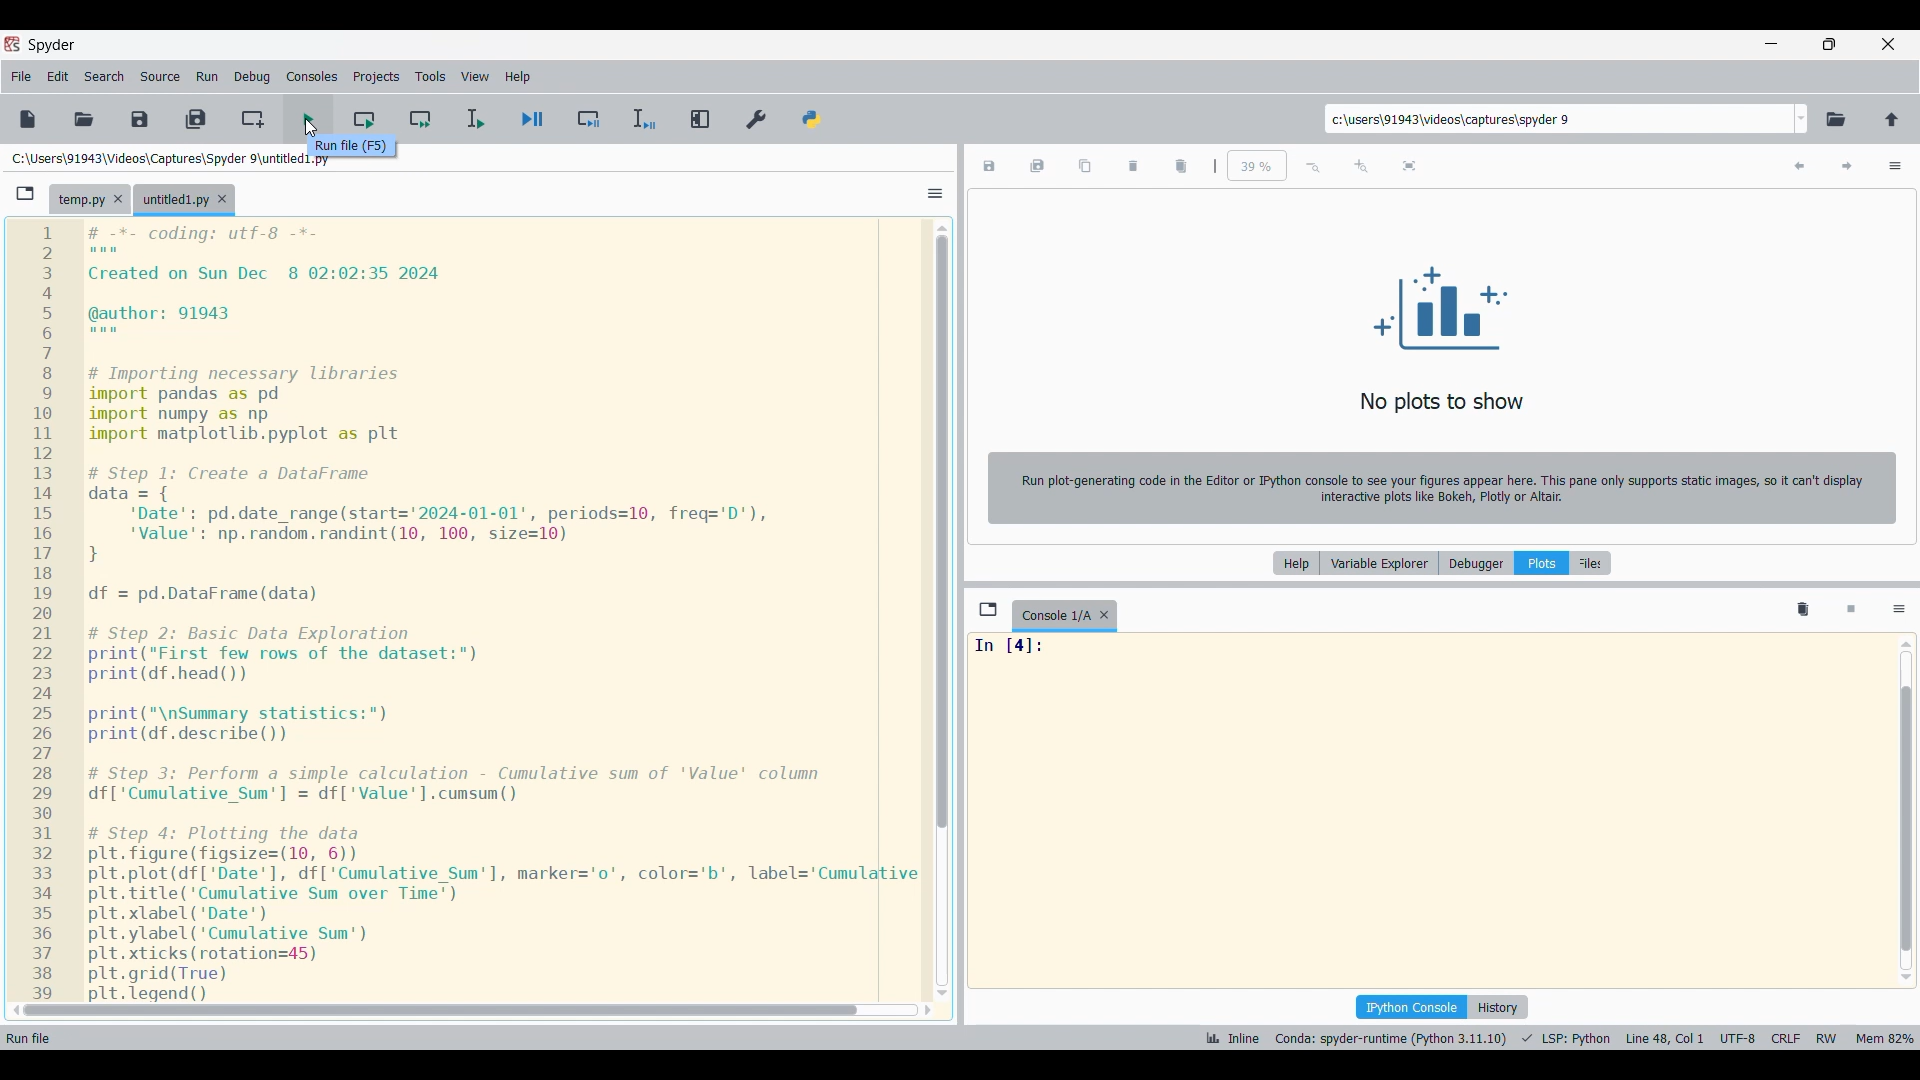 The height and width of the screenshot is (1080, 1920). I want to click on Software logo, so click(12, 44).